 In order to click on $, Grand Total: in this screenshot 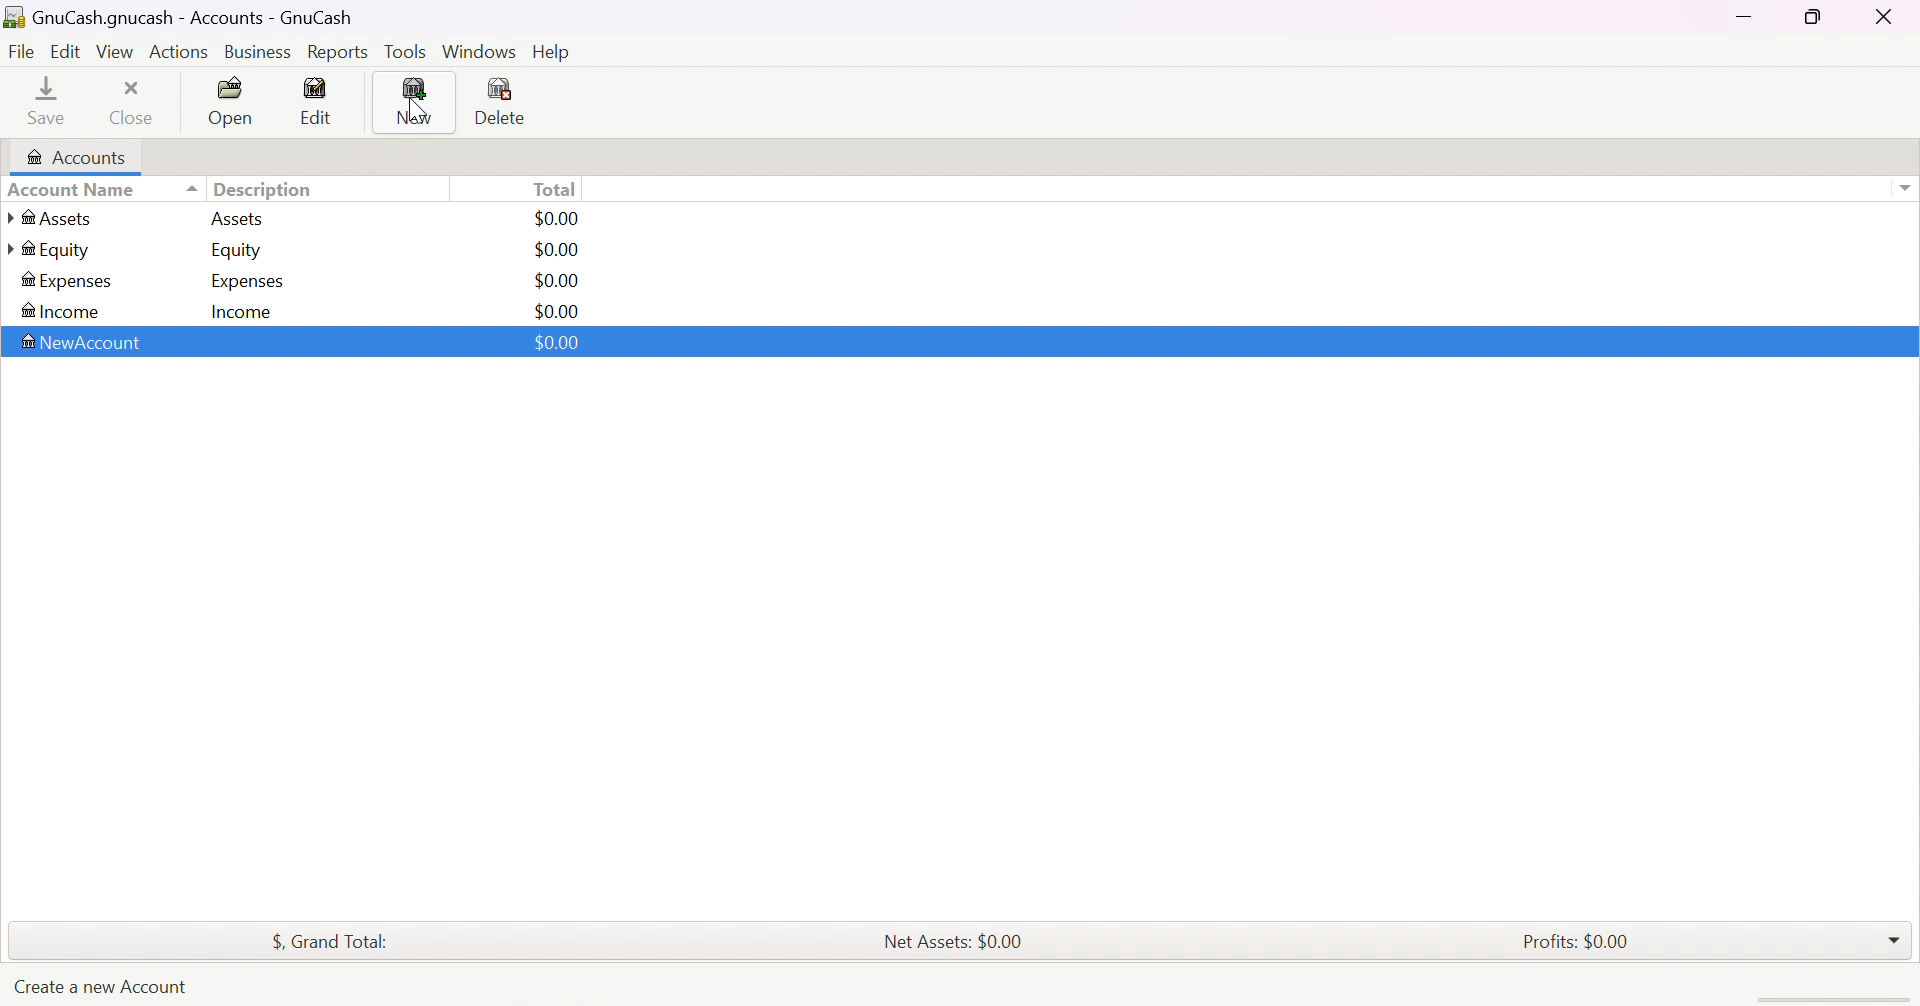, I will do `click(328, 941)`.